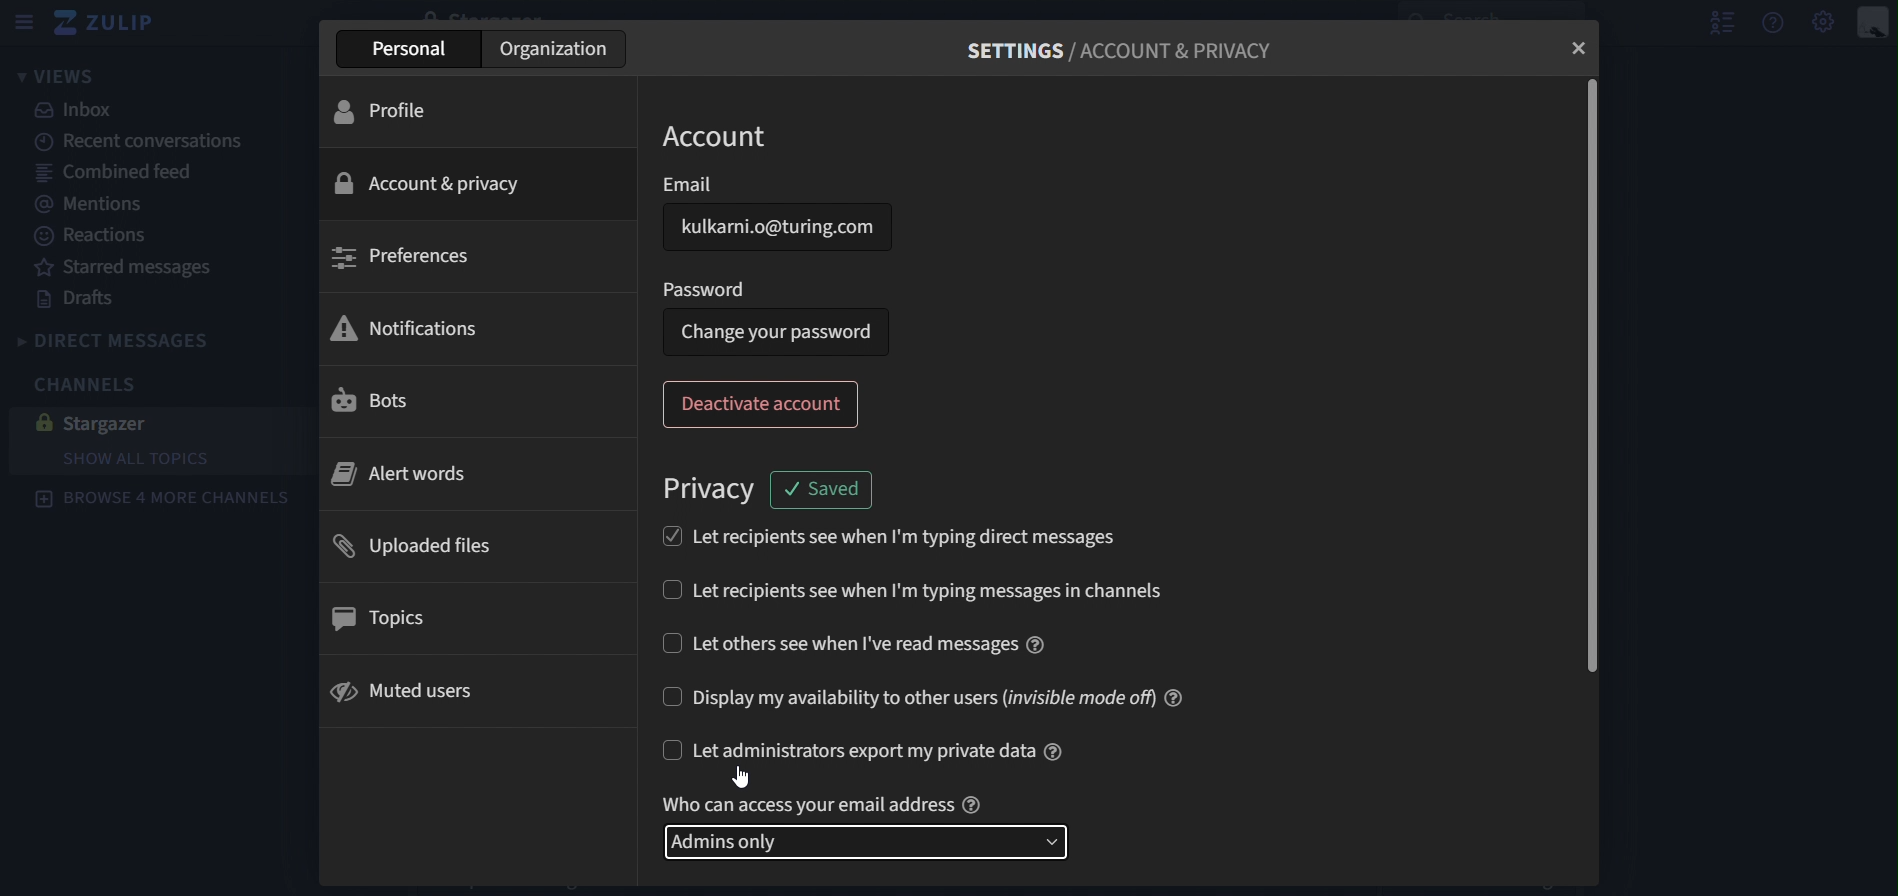  I want to click on email, so click(782, 226).